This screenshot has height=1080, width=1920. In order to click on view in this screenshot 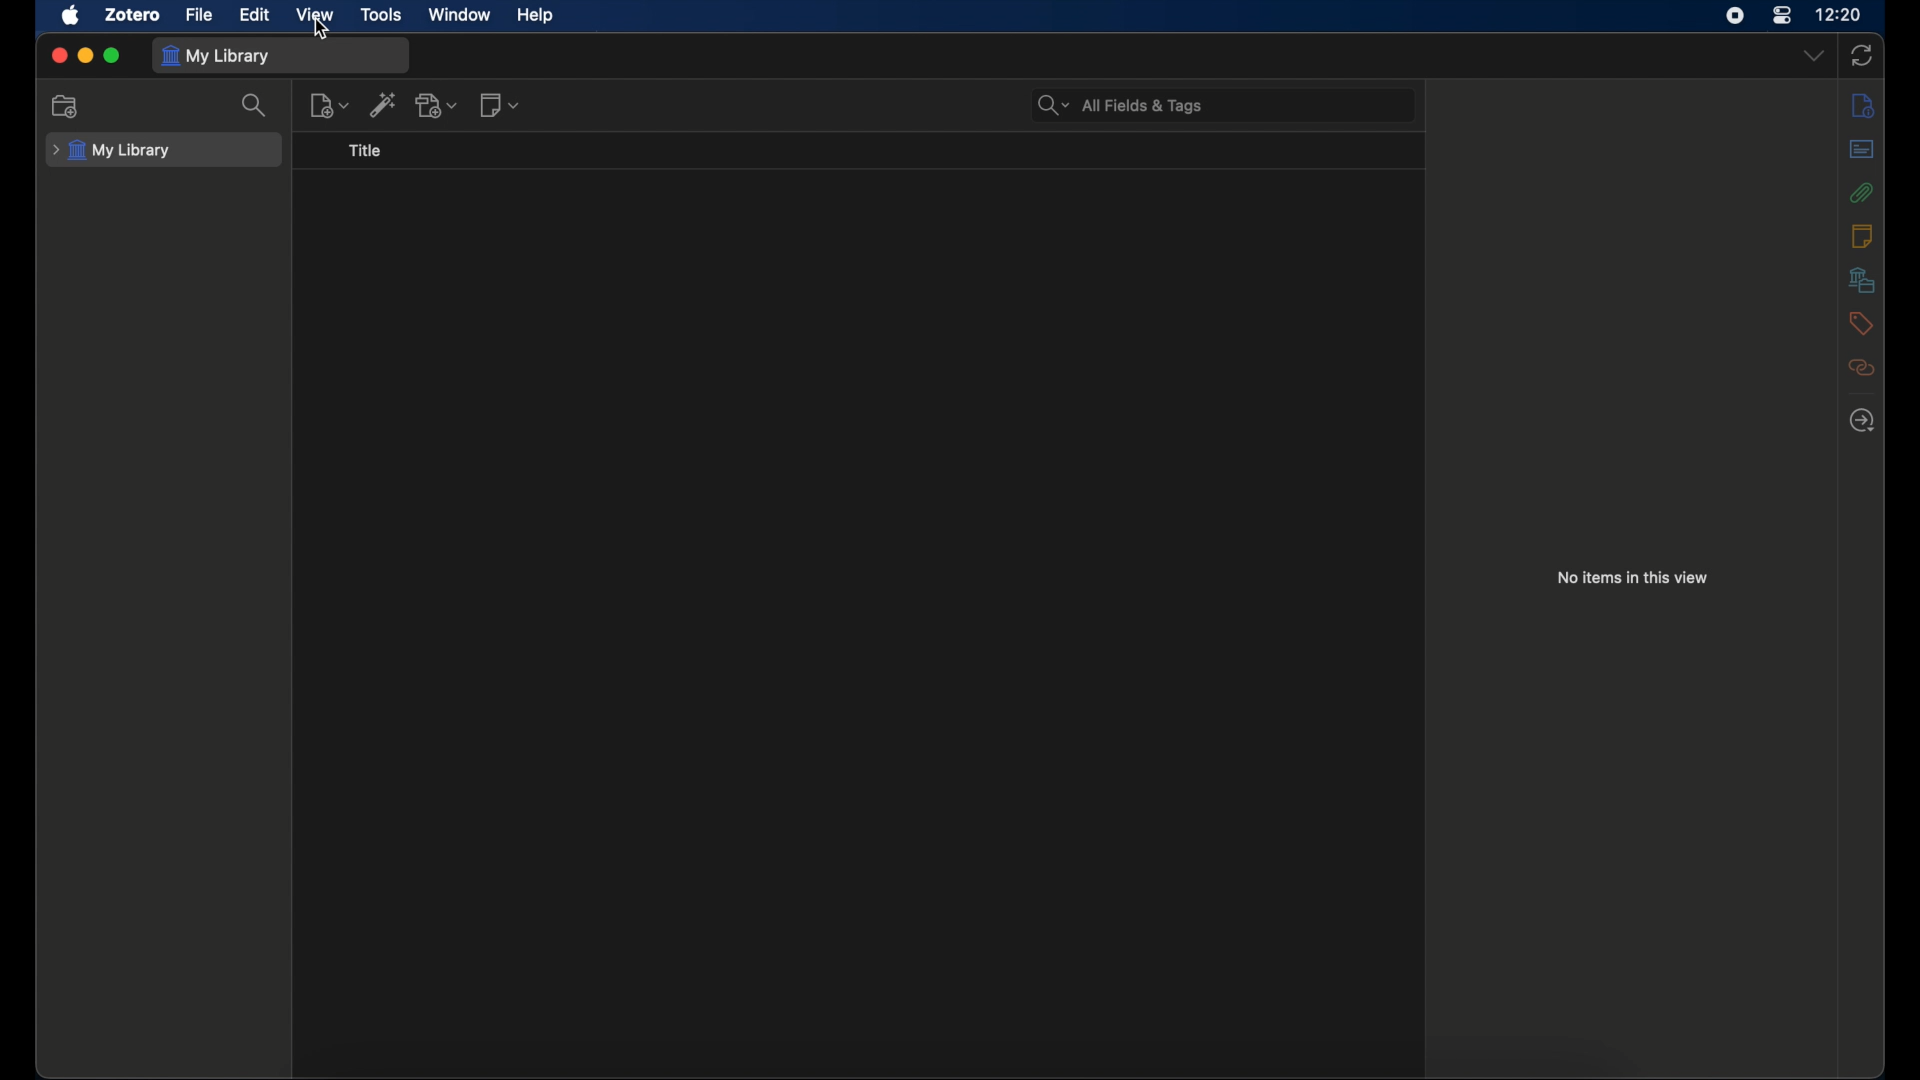, I will do `click(317, 15)`.